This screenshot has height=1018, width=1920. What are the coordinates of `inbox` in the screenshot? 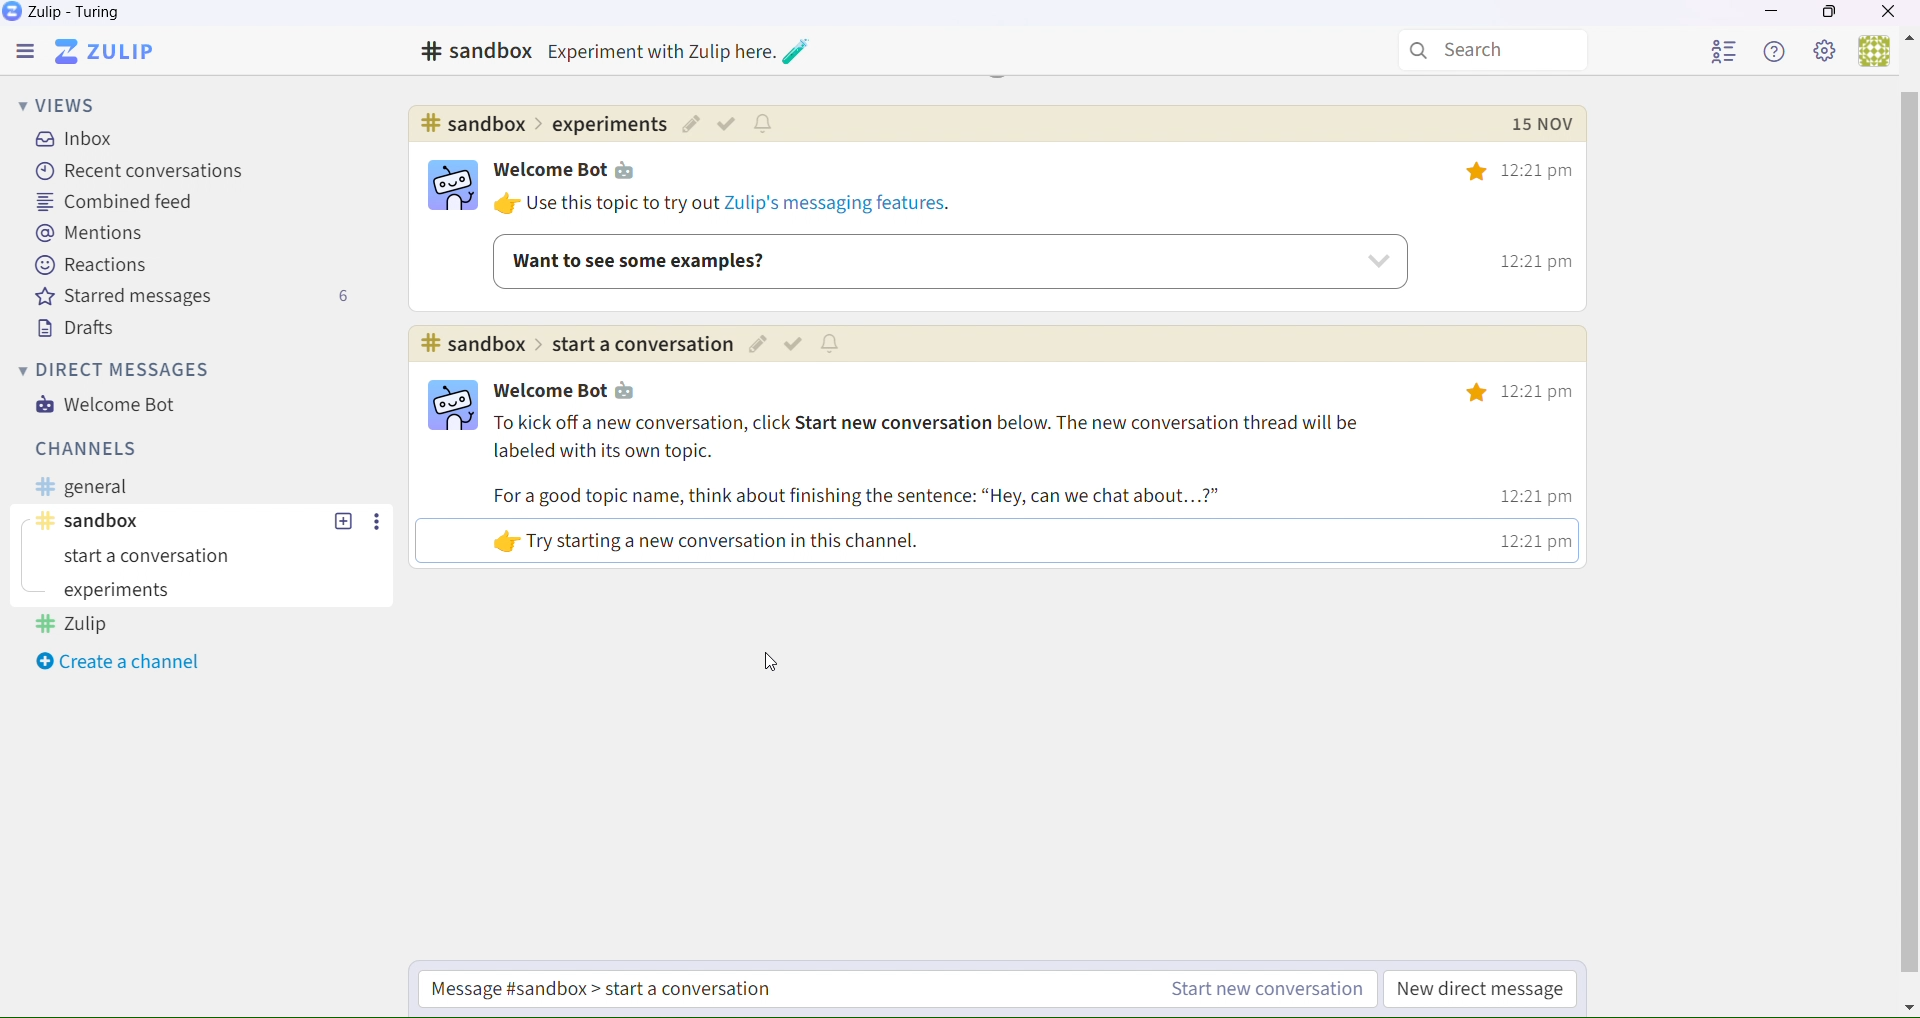 It's located at (80, 141).